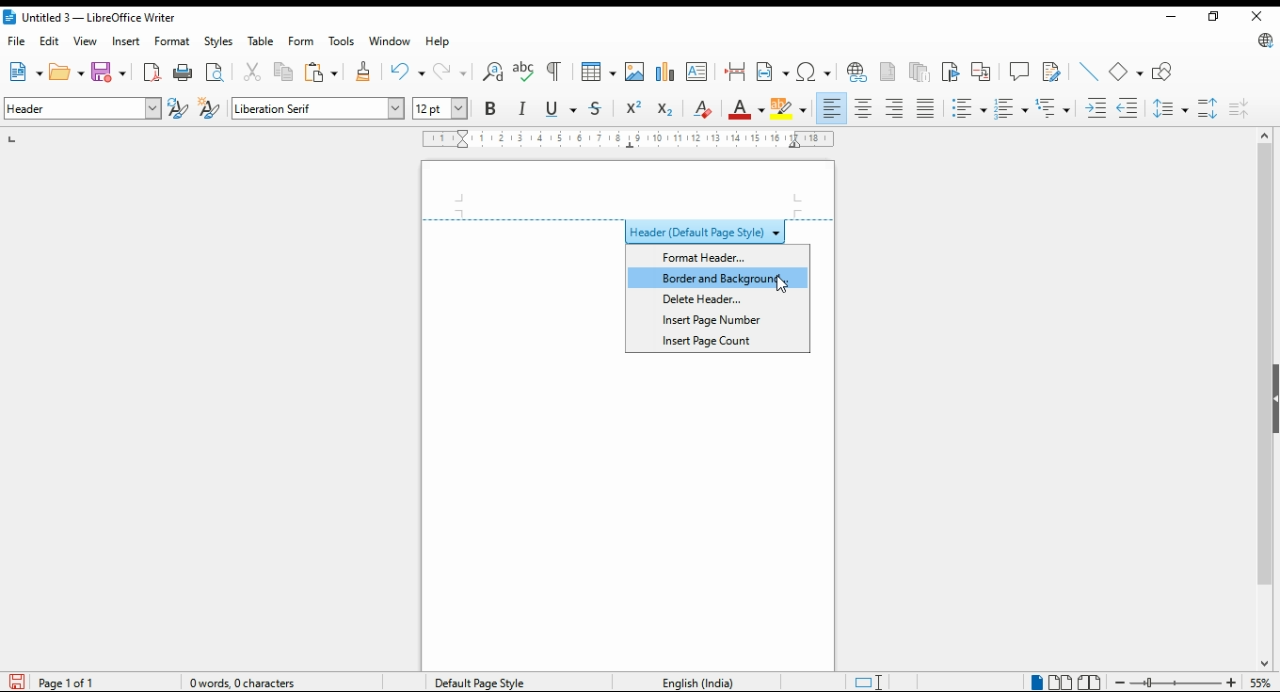 The image size is (1280, 692). I want to click on border and background, so click(717, 277).